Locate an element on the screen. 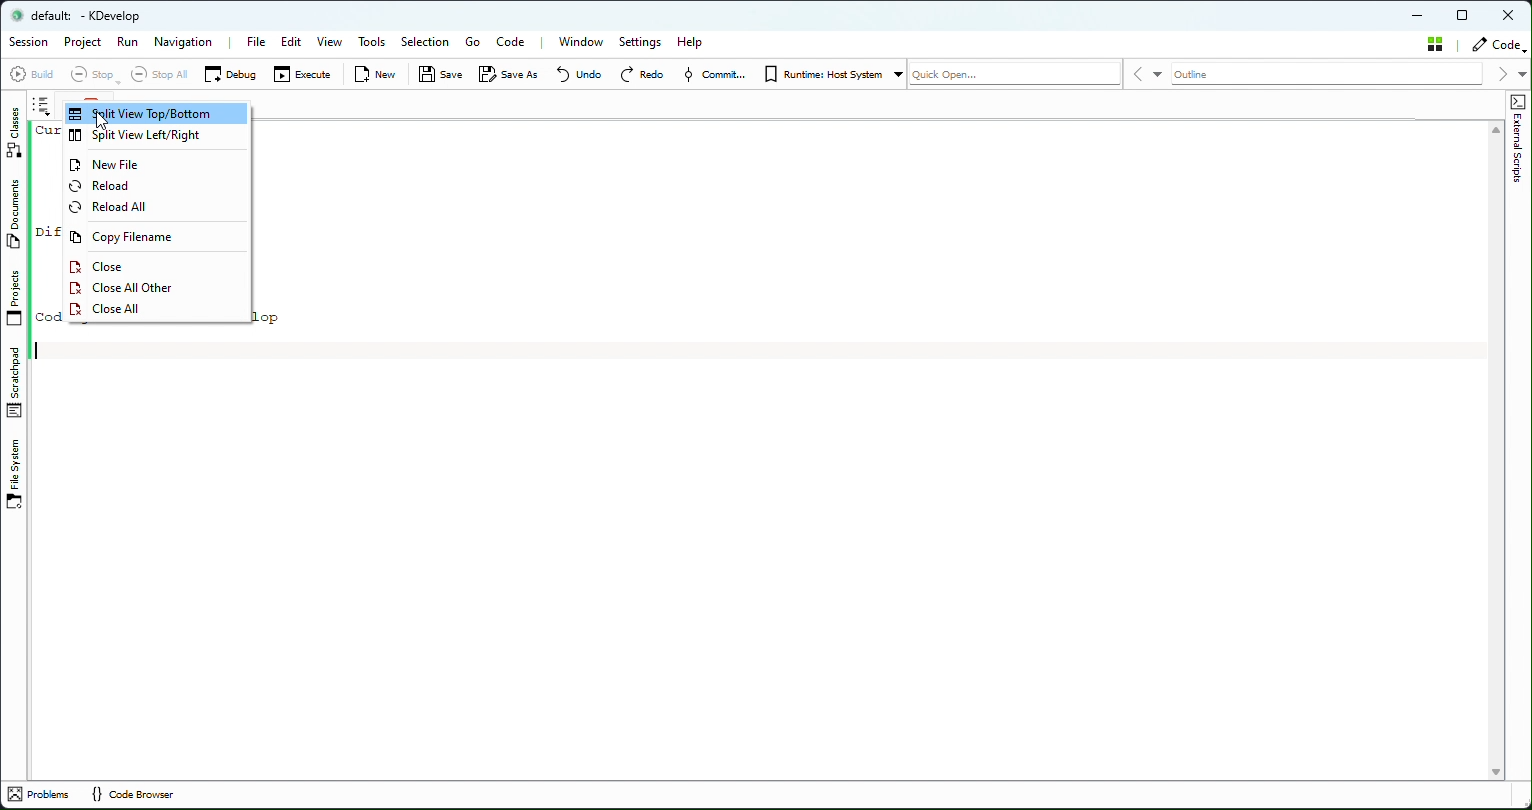  Redo is located at coordinates (642, 75).